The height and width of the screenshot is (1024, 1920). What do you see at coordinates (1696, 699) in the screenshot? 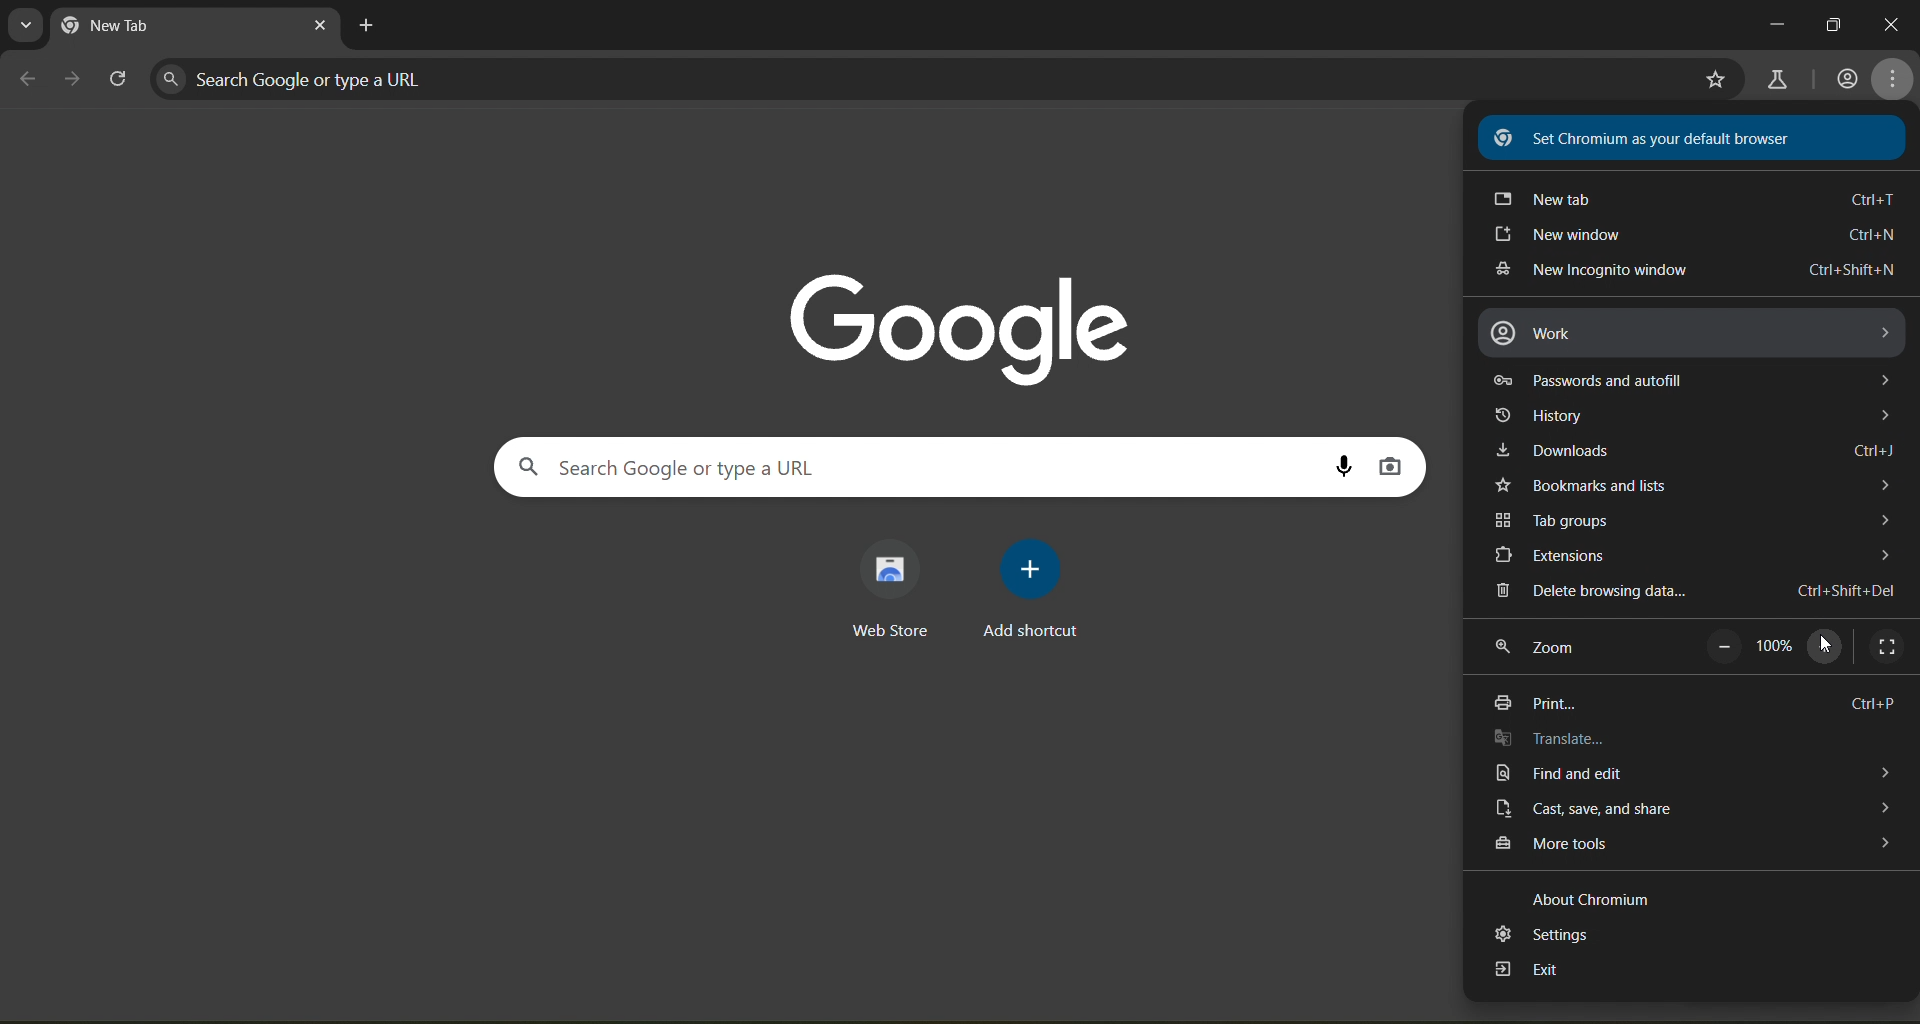
I see `print` at bounding box center [1696, 699].